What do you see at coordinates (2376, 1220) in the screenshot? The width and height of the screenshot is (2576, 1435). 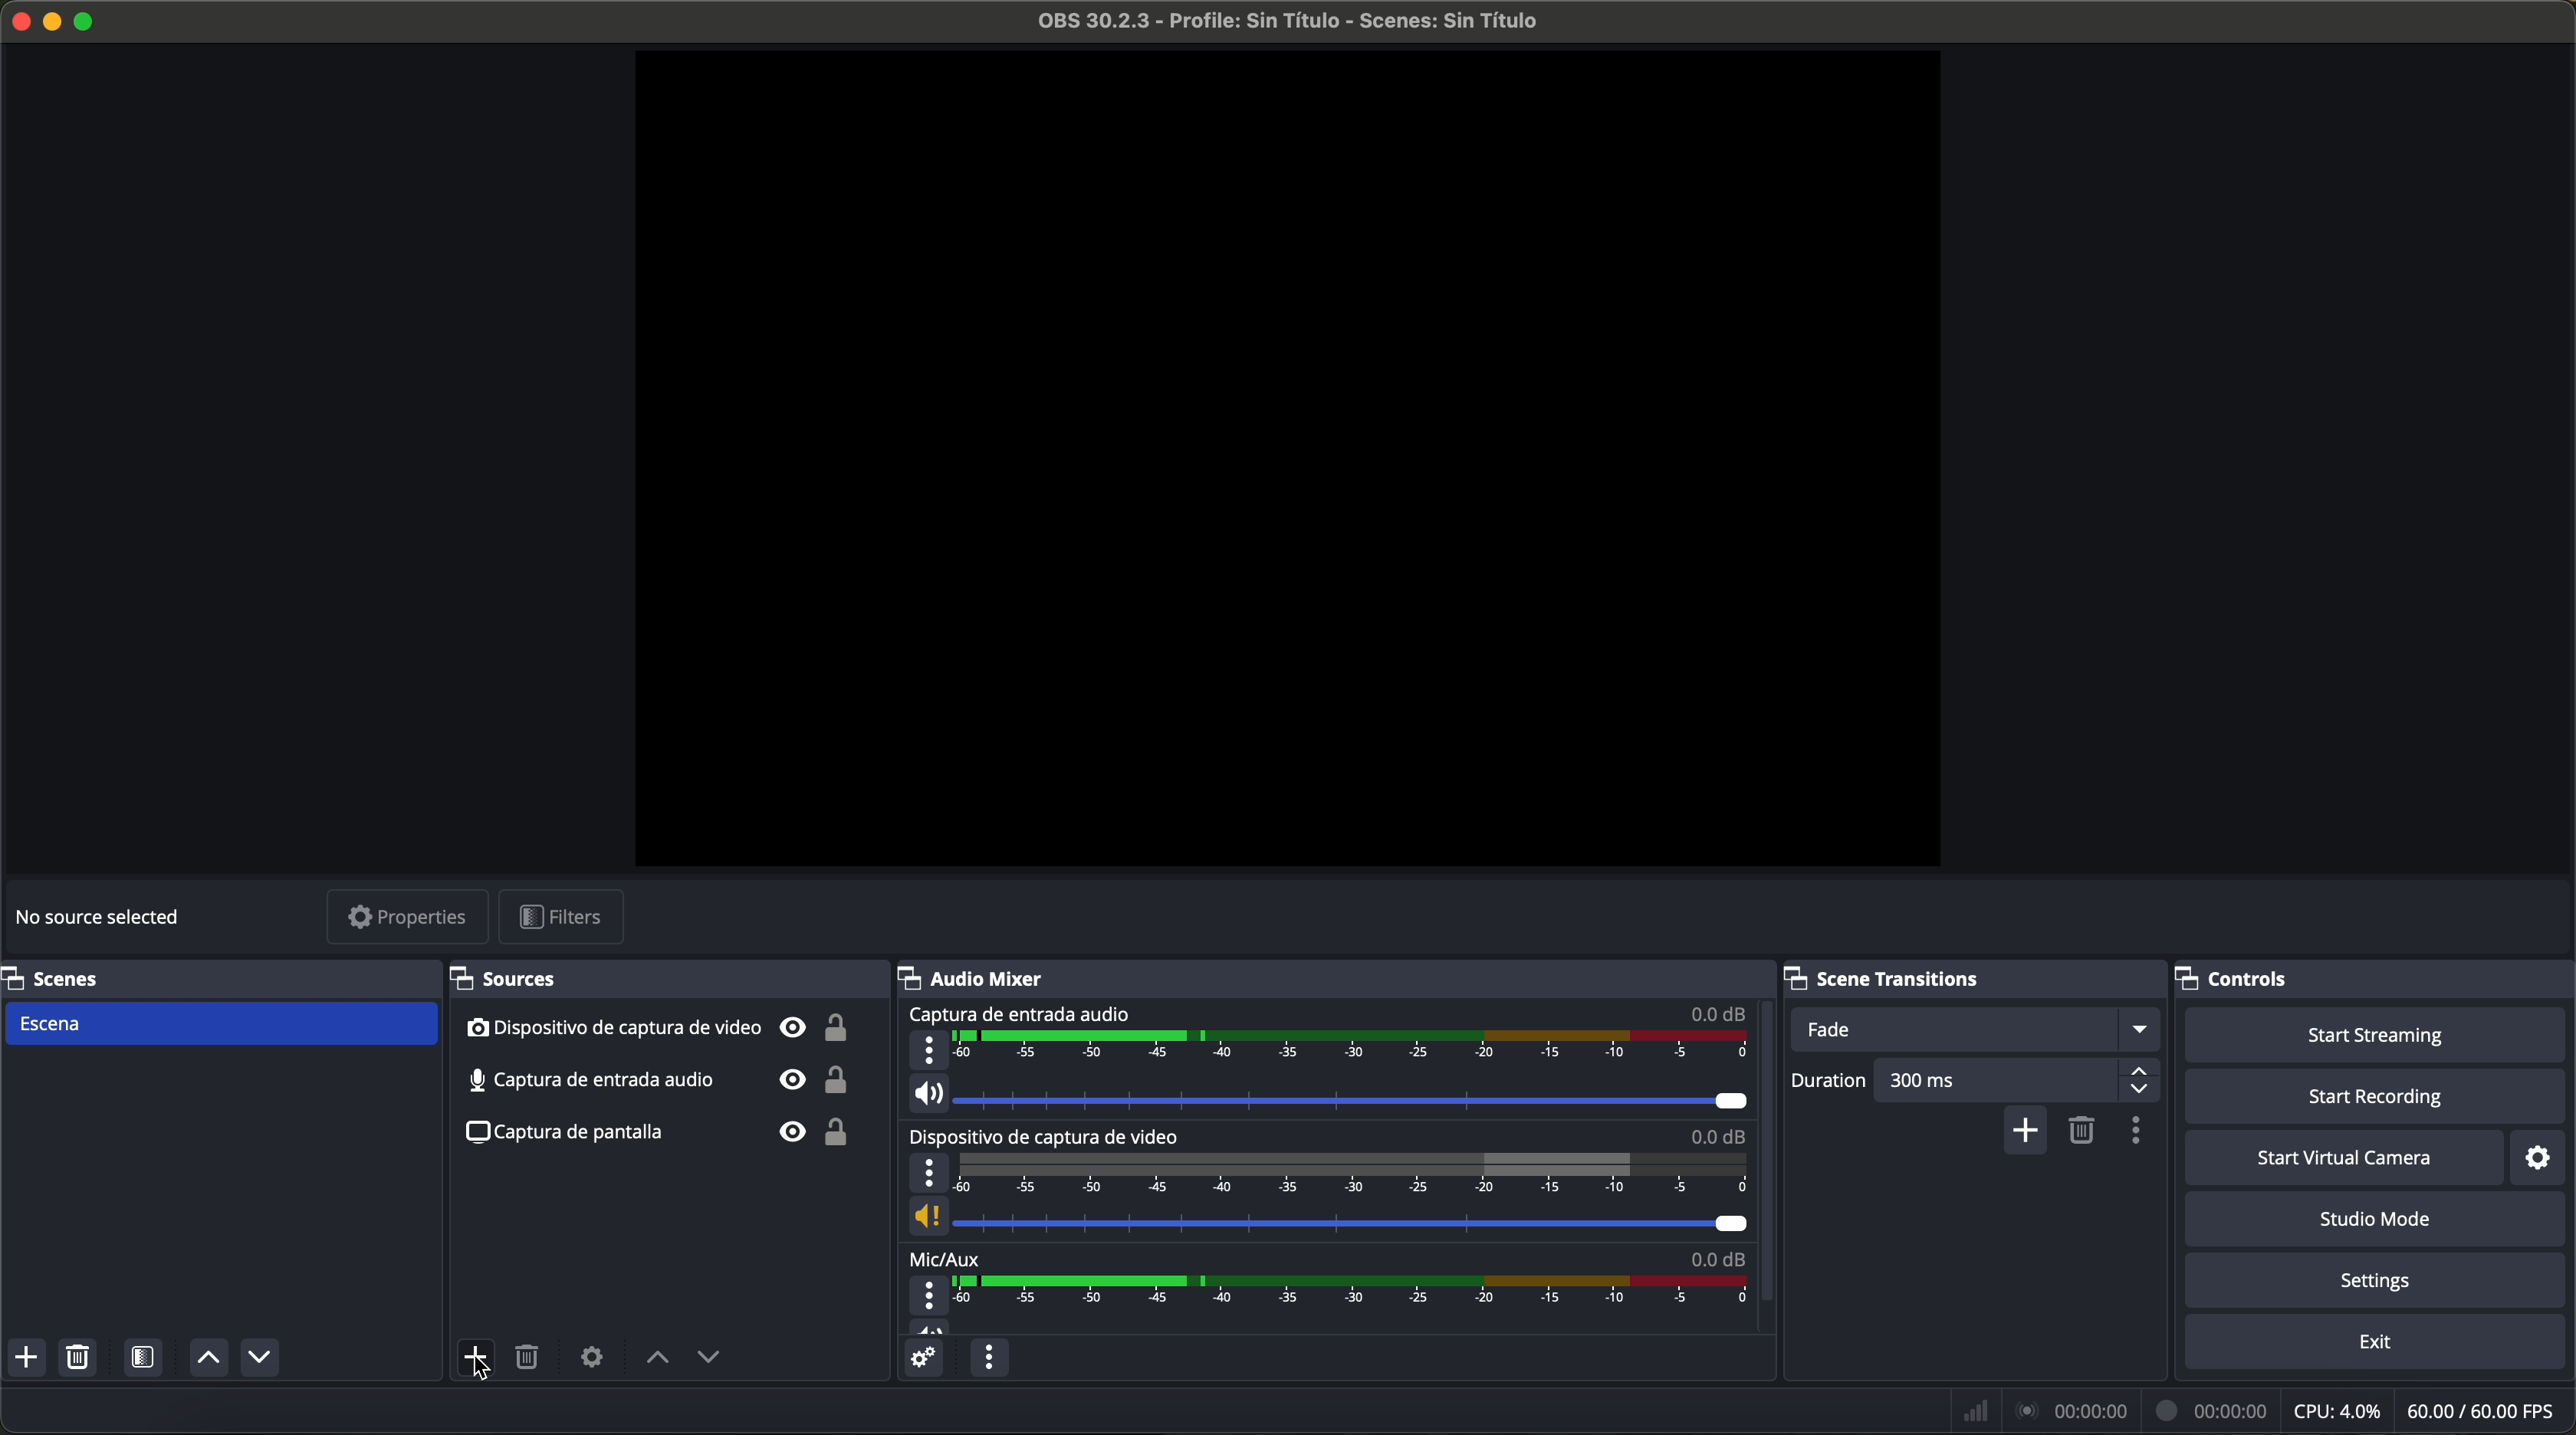 I see `studio mode` at bounding box center [2376, 1220].